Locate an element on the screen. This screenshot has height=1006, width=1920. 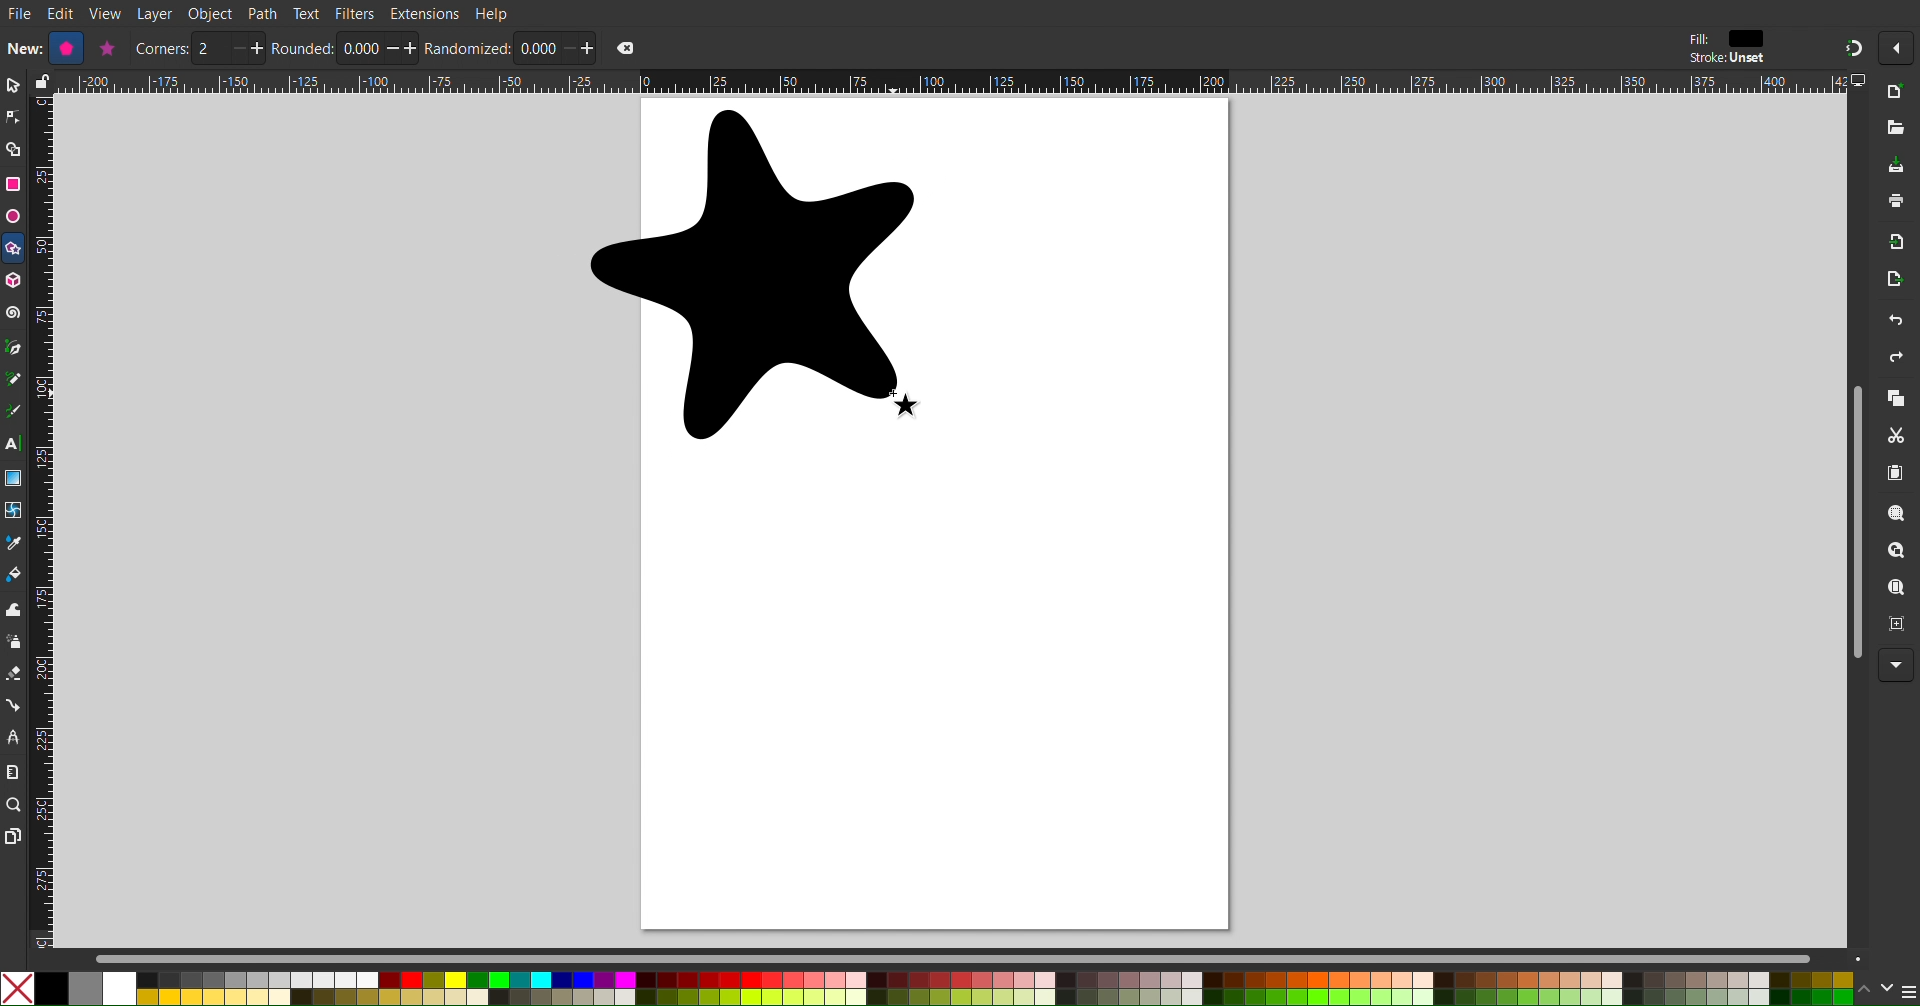
star options is located at coordinates (105, 48).